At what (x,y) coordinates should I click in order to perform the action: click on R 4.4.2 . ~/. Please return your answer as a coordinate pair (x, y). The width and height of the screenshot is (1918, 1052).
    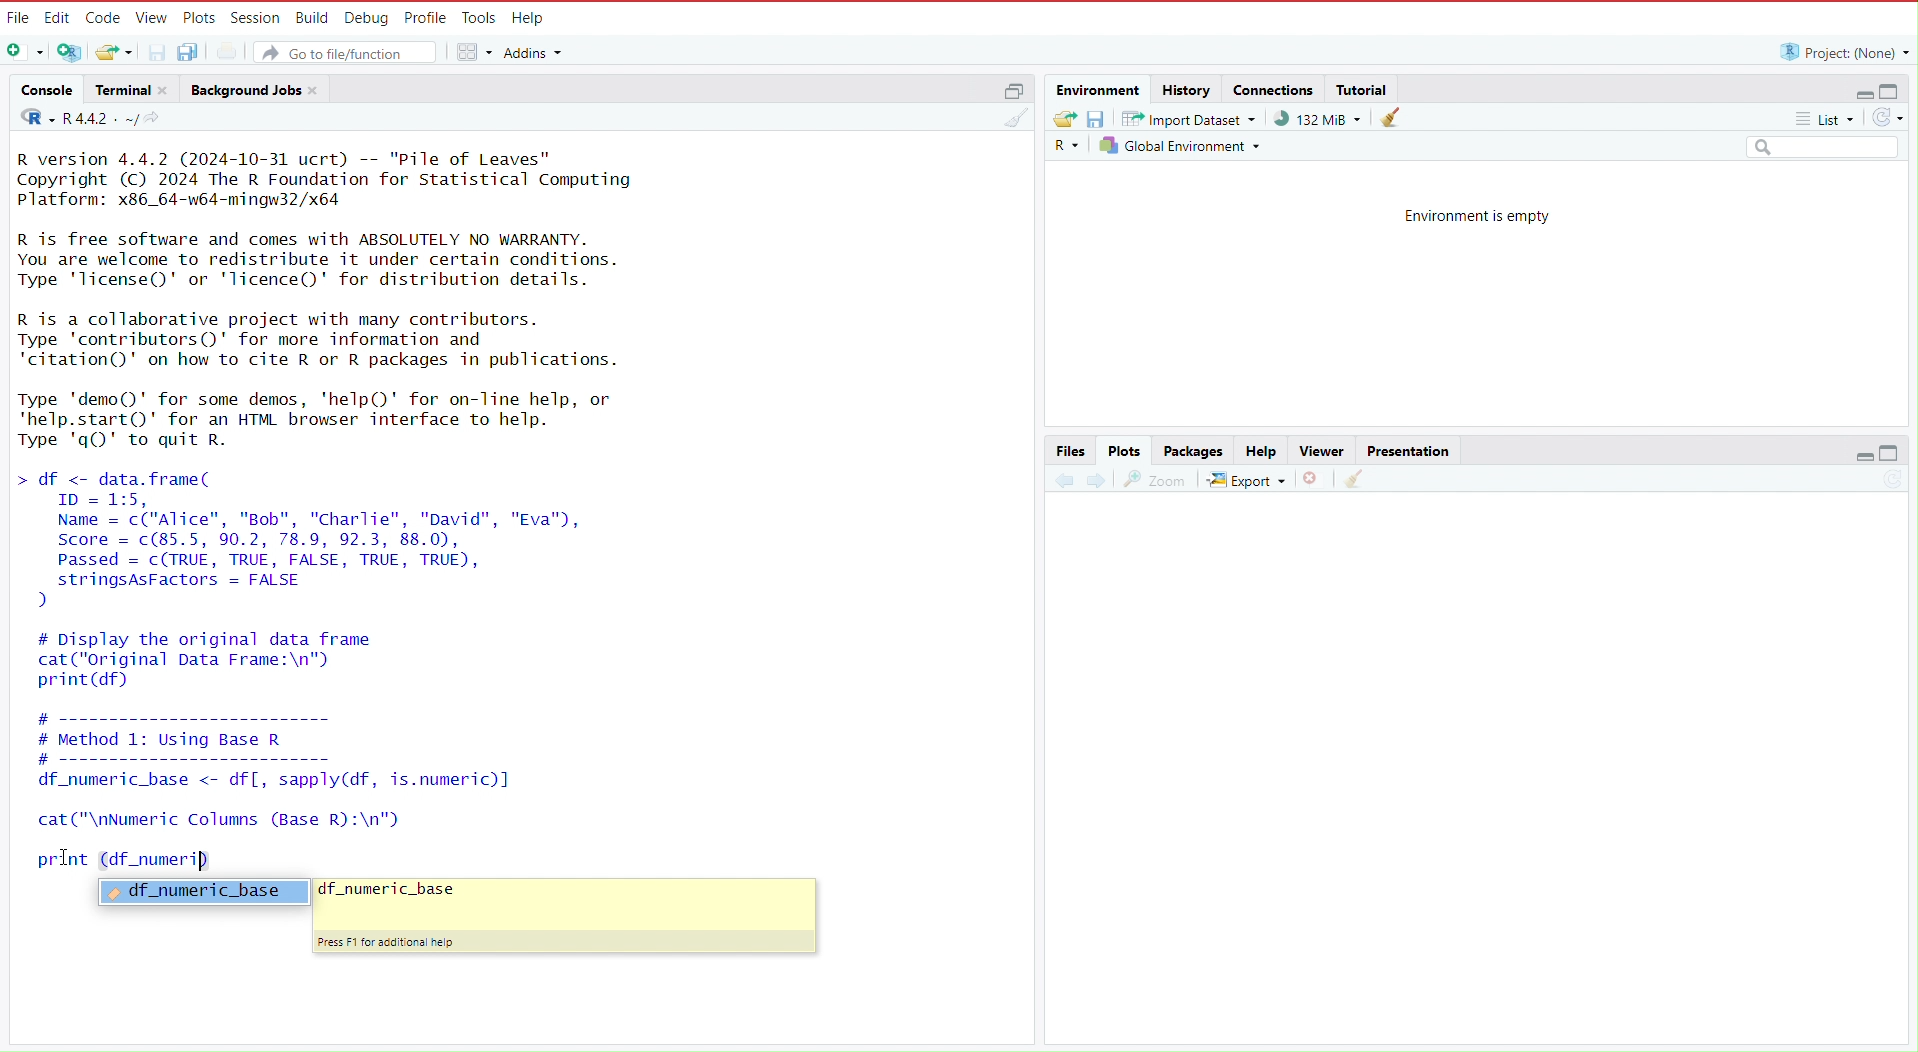
    Looking at the image, I should click on (99, 117).